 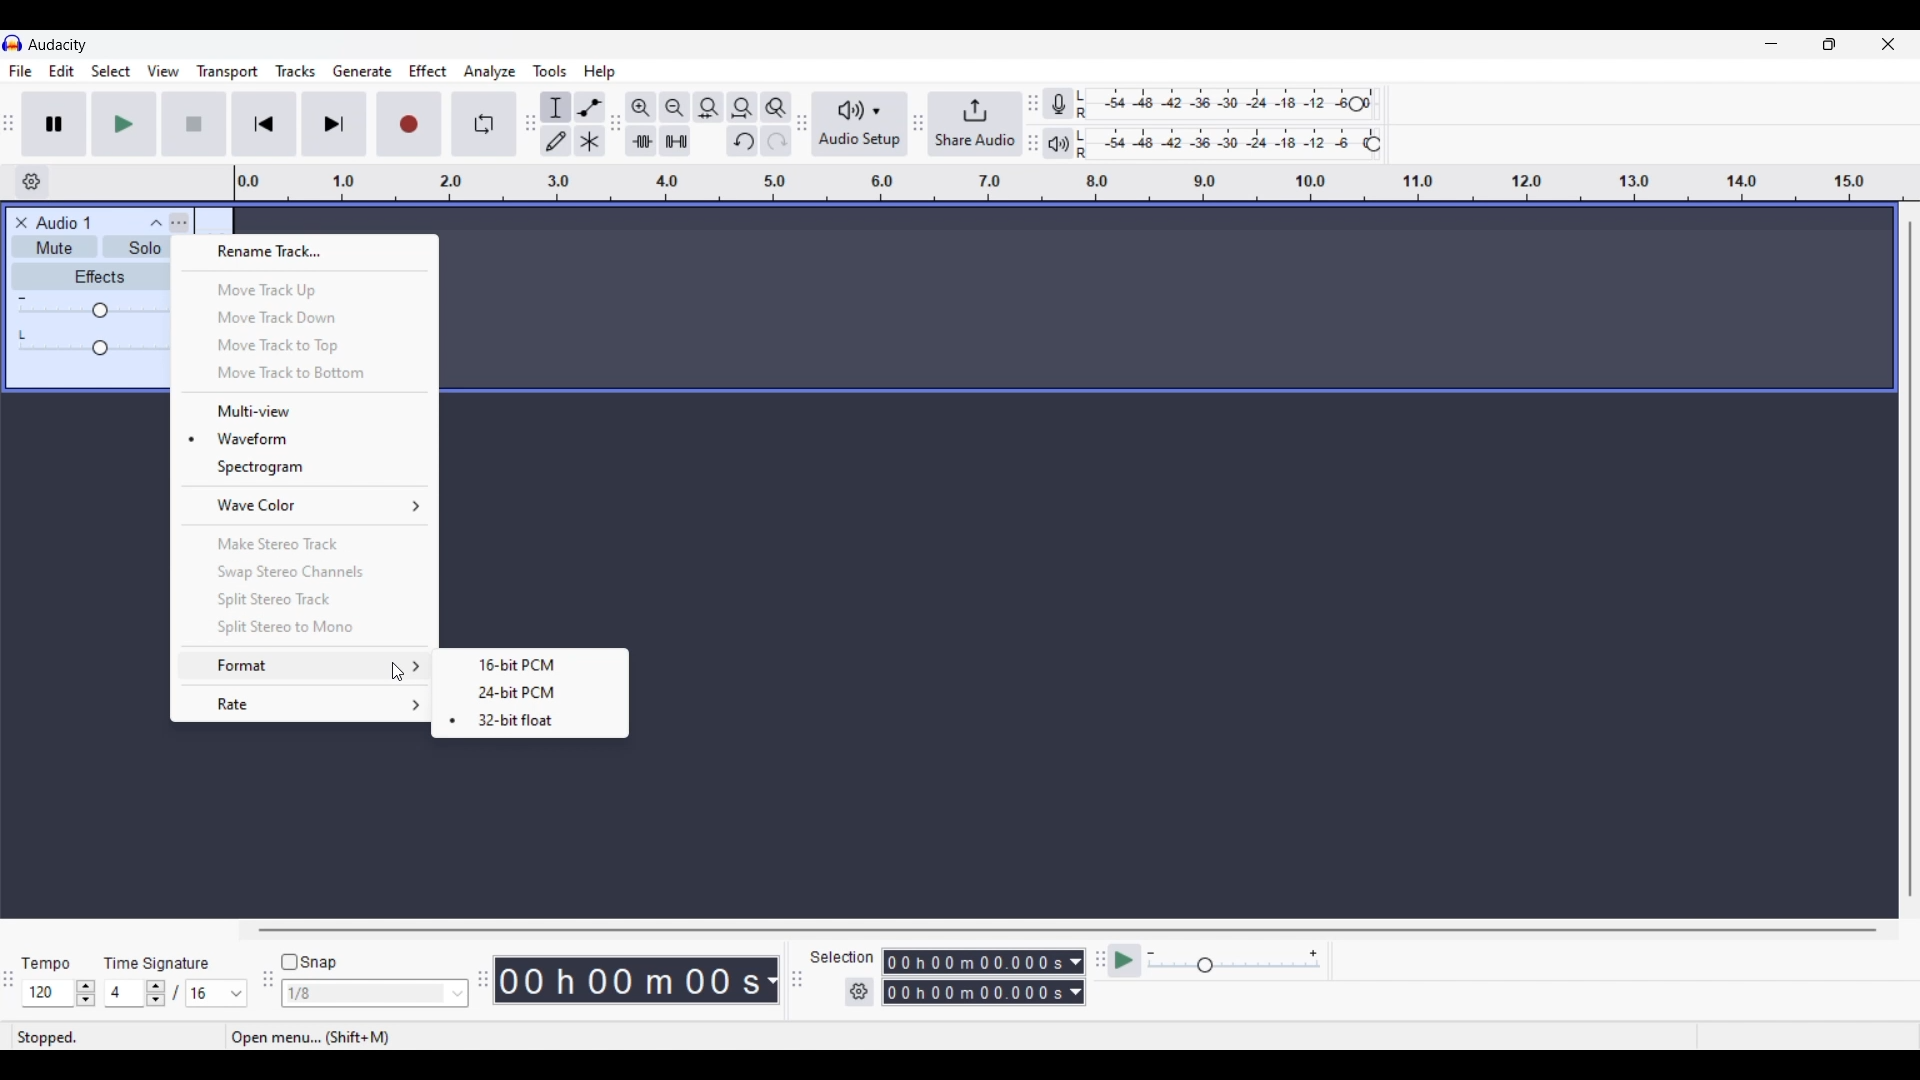 I want to click on Multitool, so click(x=590, y=142).